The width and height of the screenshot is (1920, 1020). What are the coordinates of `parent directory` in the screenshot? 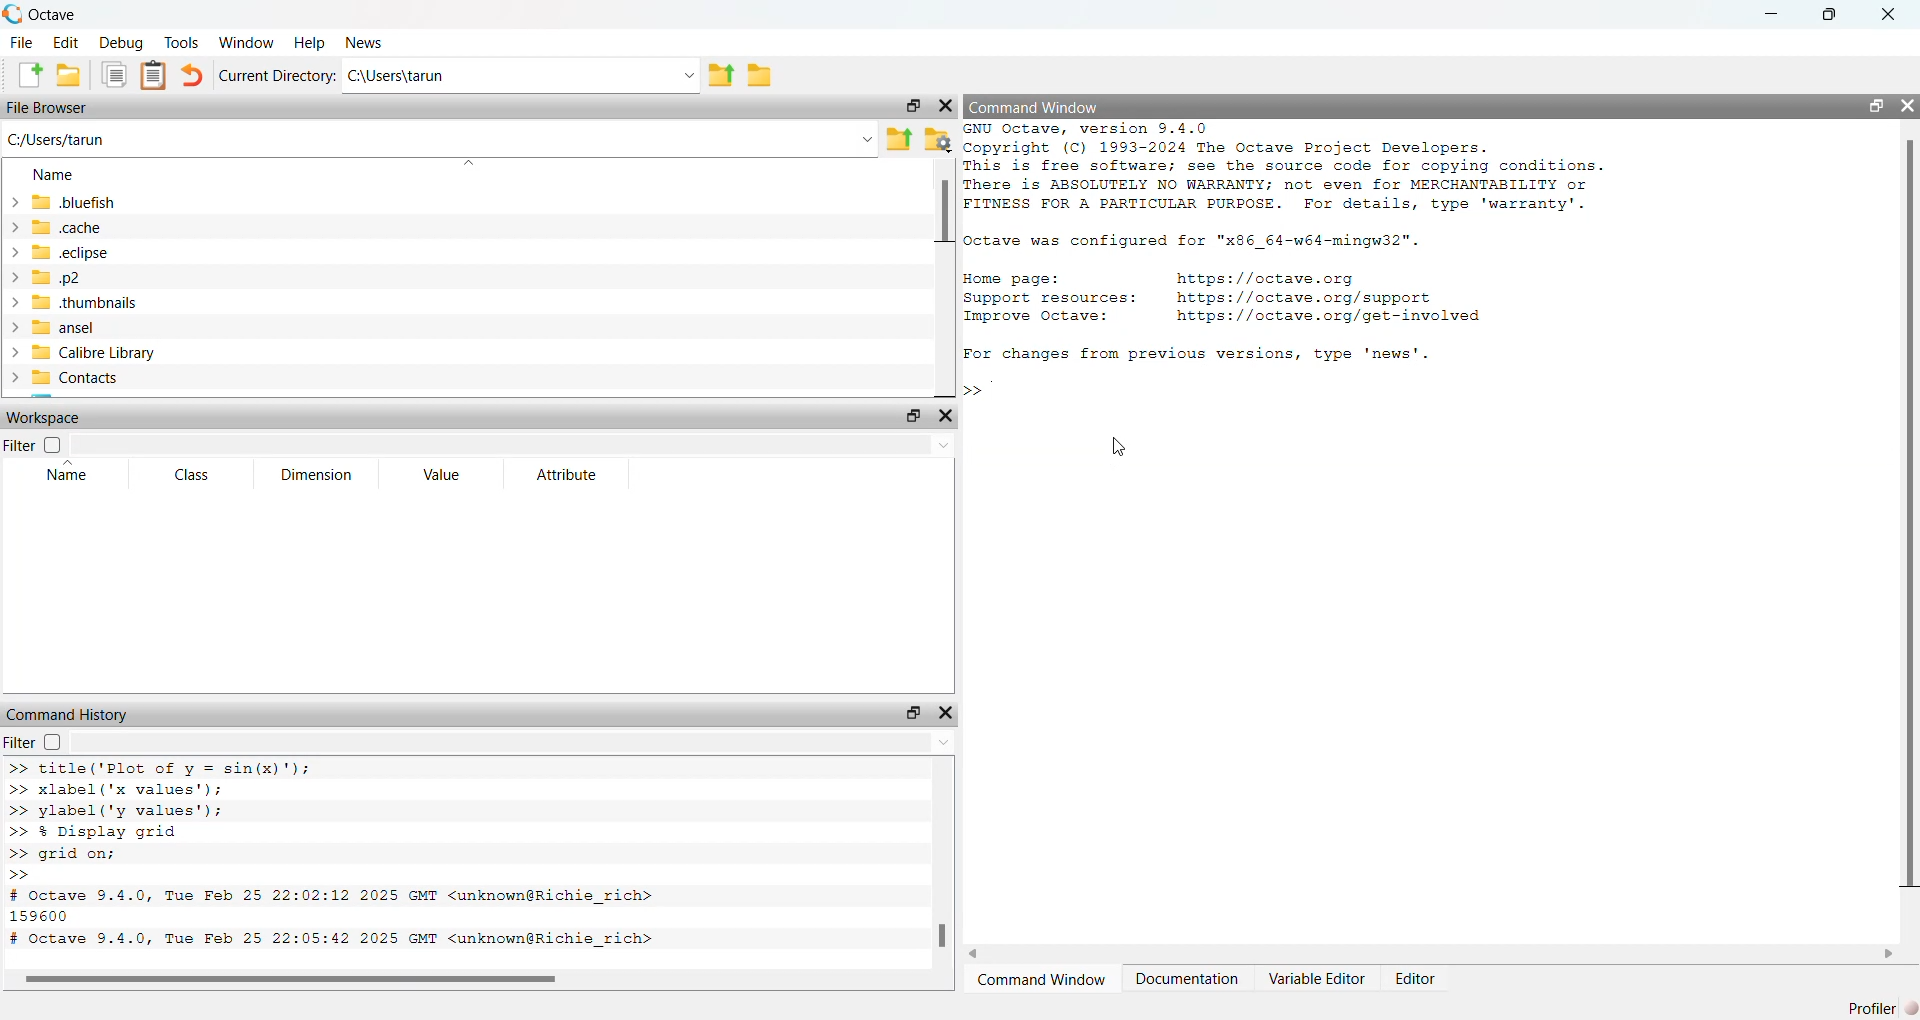 It's located at (722, 75).